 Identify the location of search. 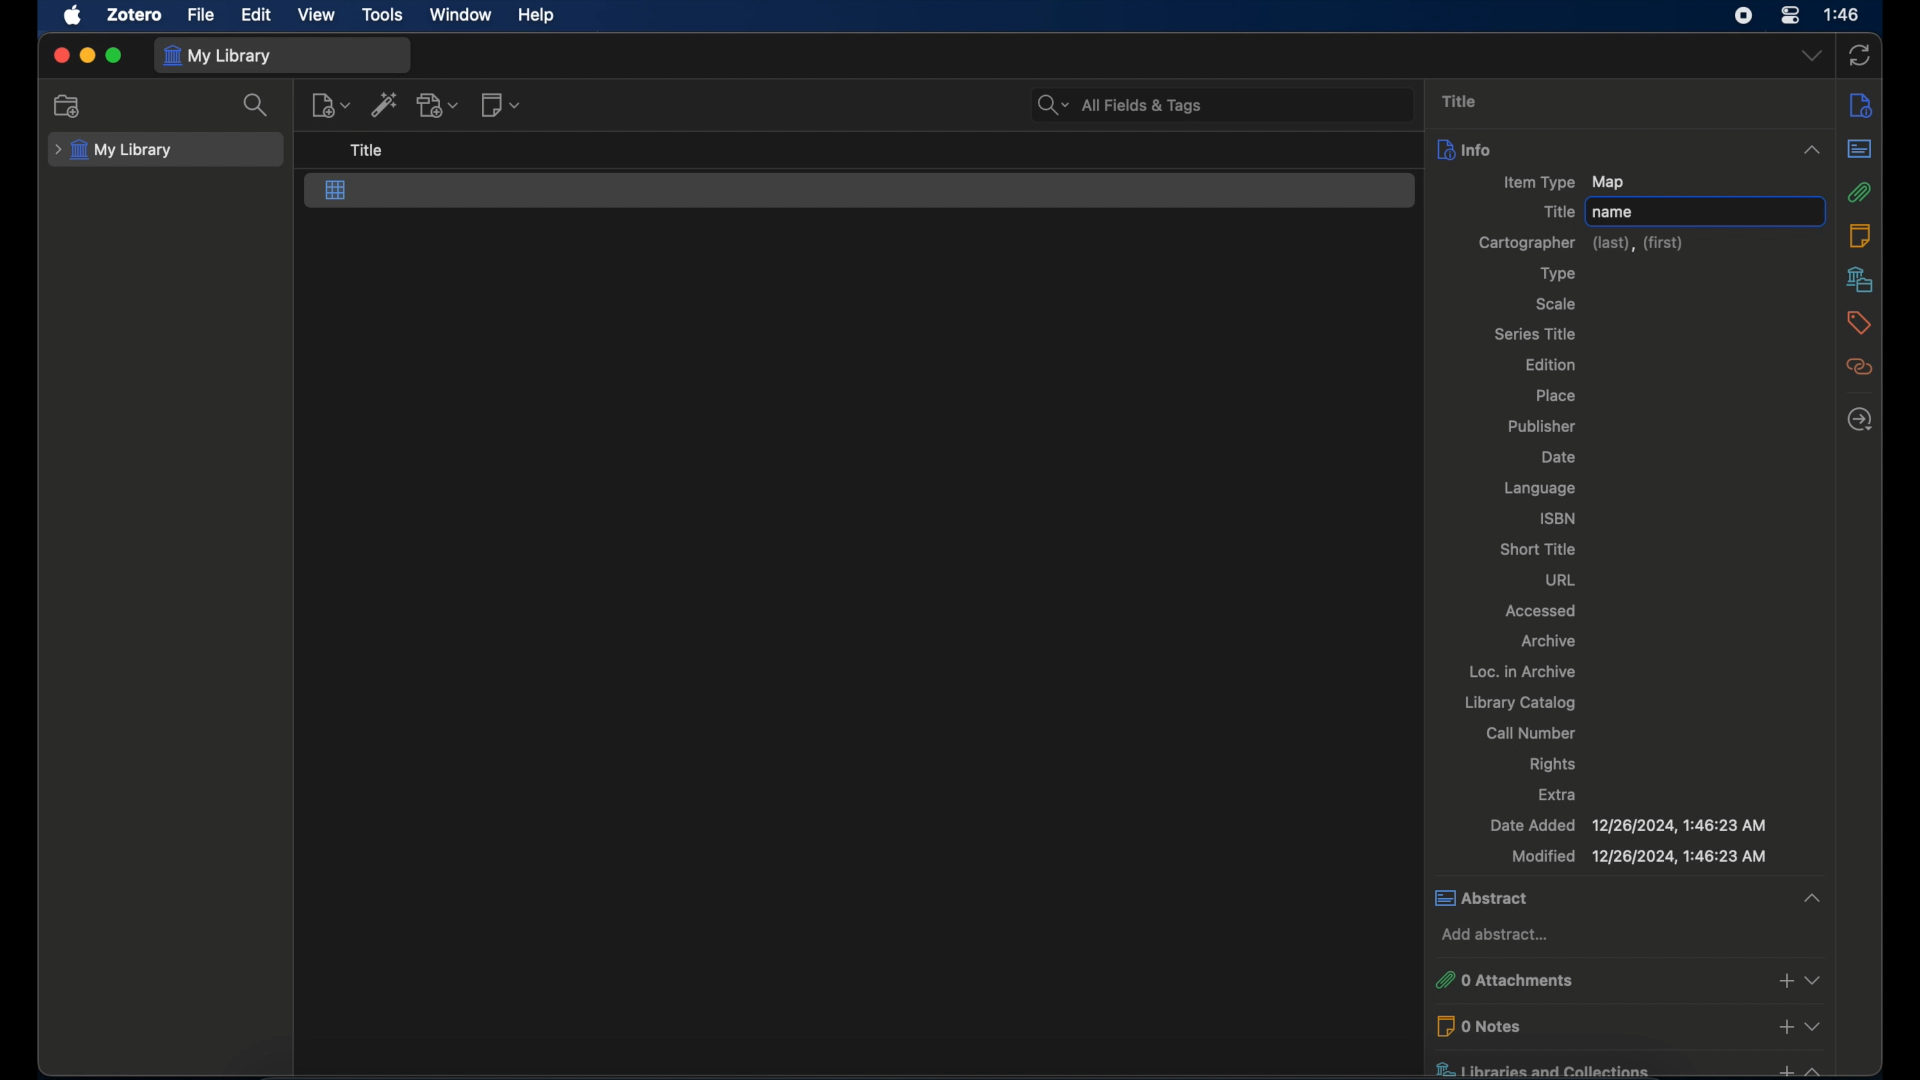
(258, 105).